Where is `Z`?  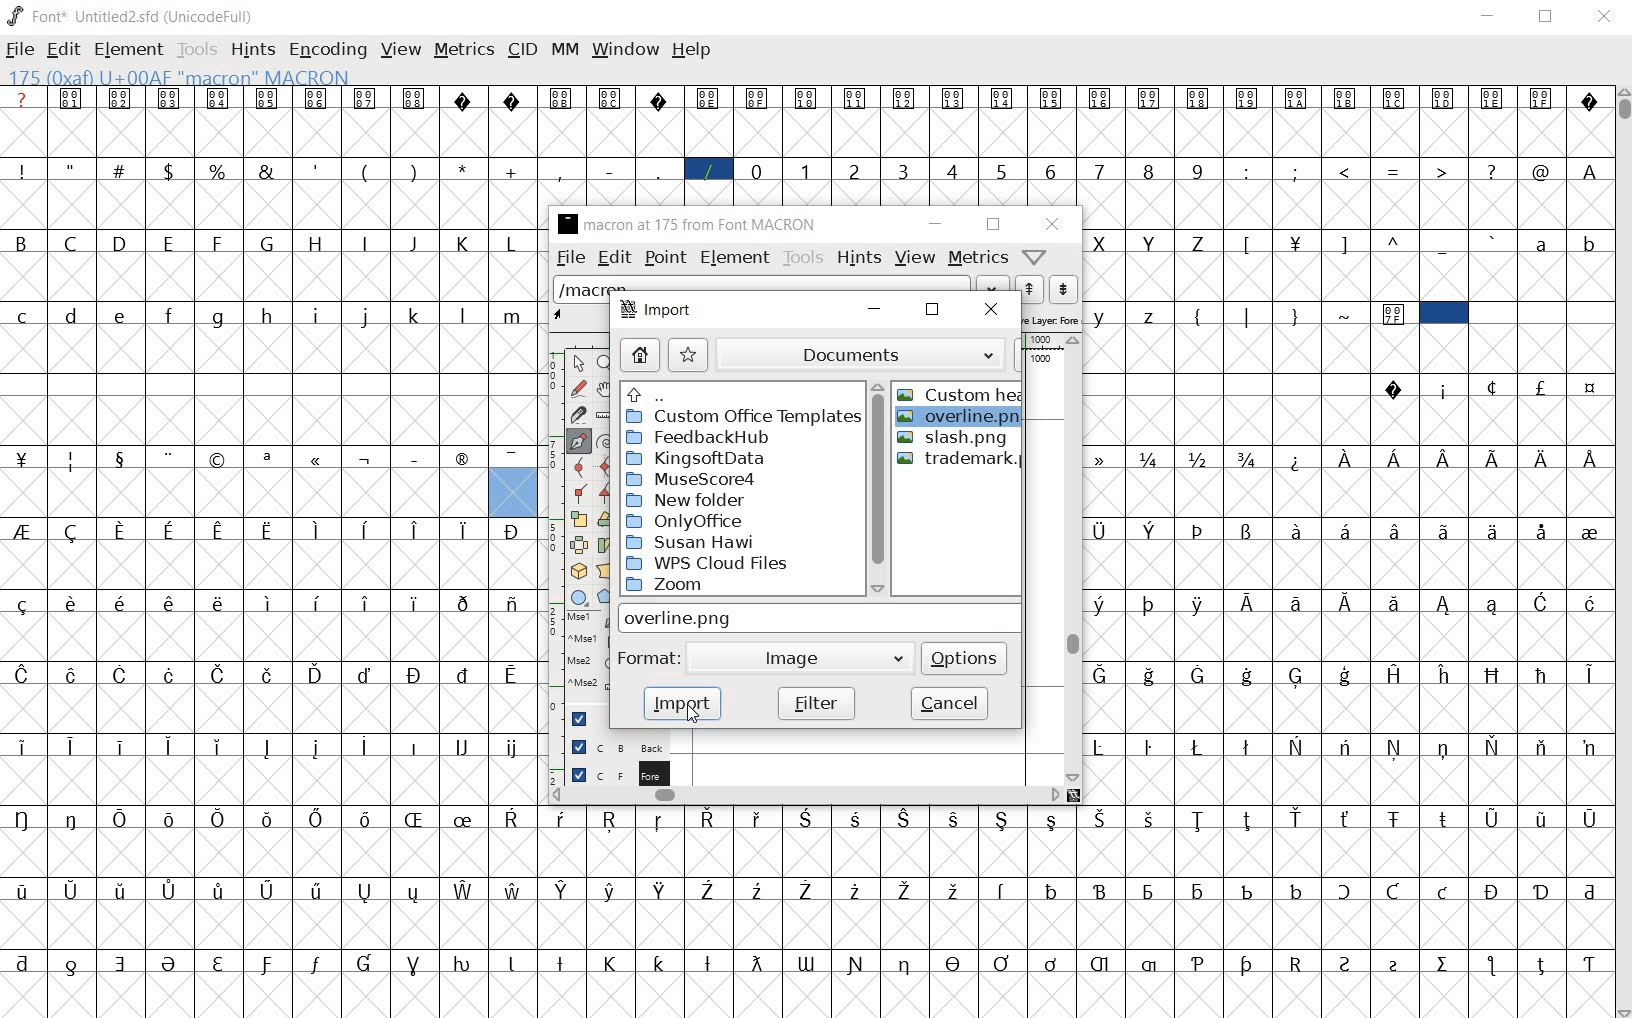 Z is located at coordinates (1200, 242).